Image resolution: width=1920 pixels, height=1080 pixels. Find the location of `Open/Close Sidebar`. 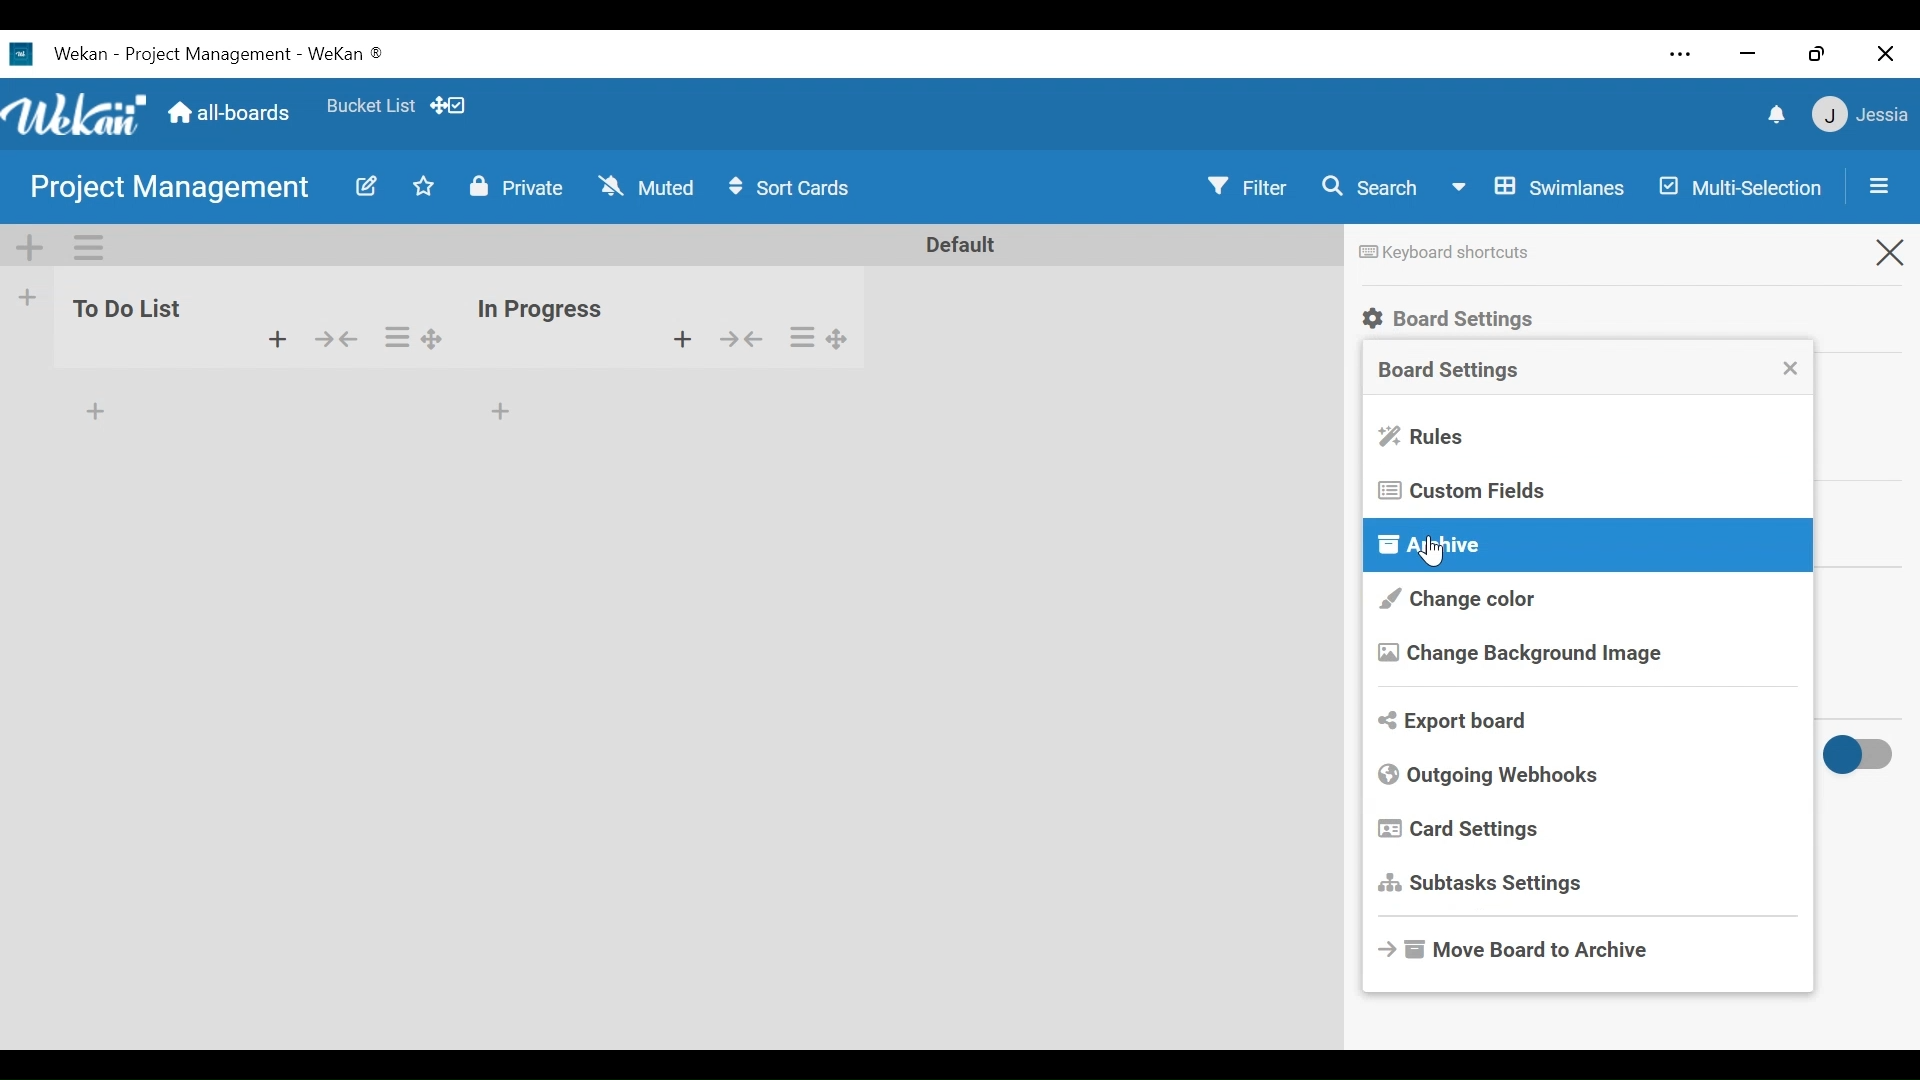

Open/Close Sidebar is located at coordinates (1873, 185).